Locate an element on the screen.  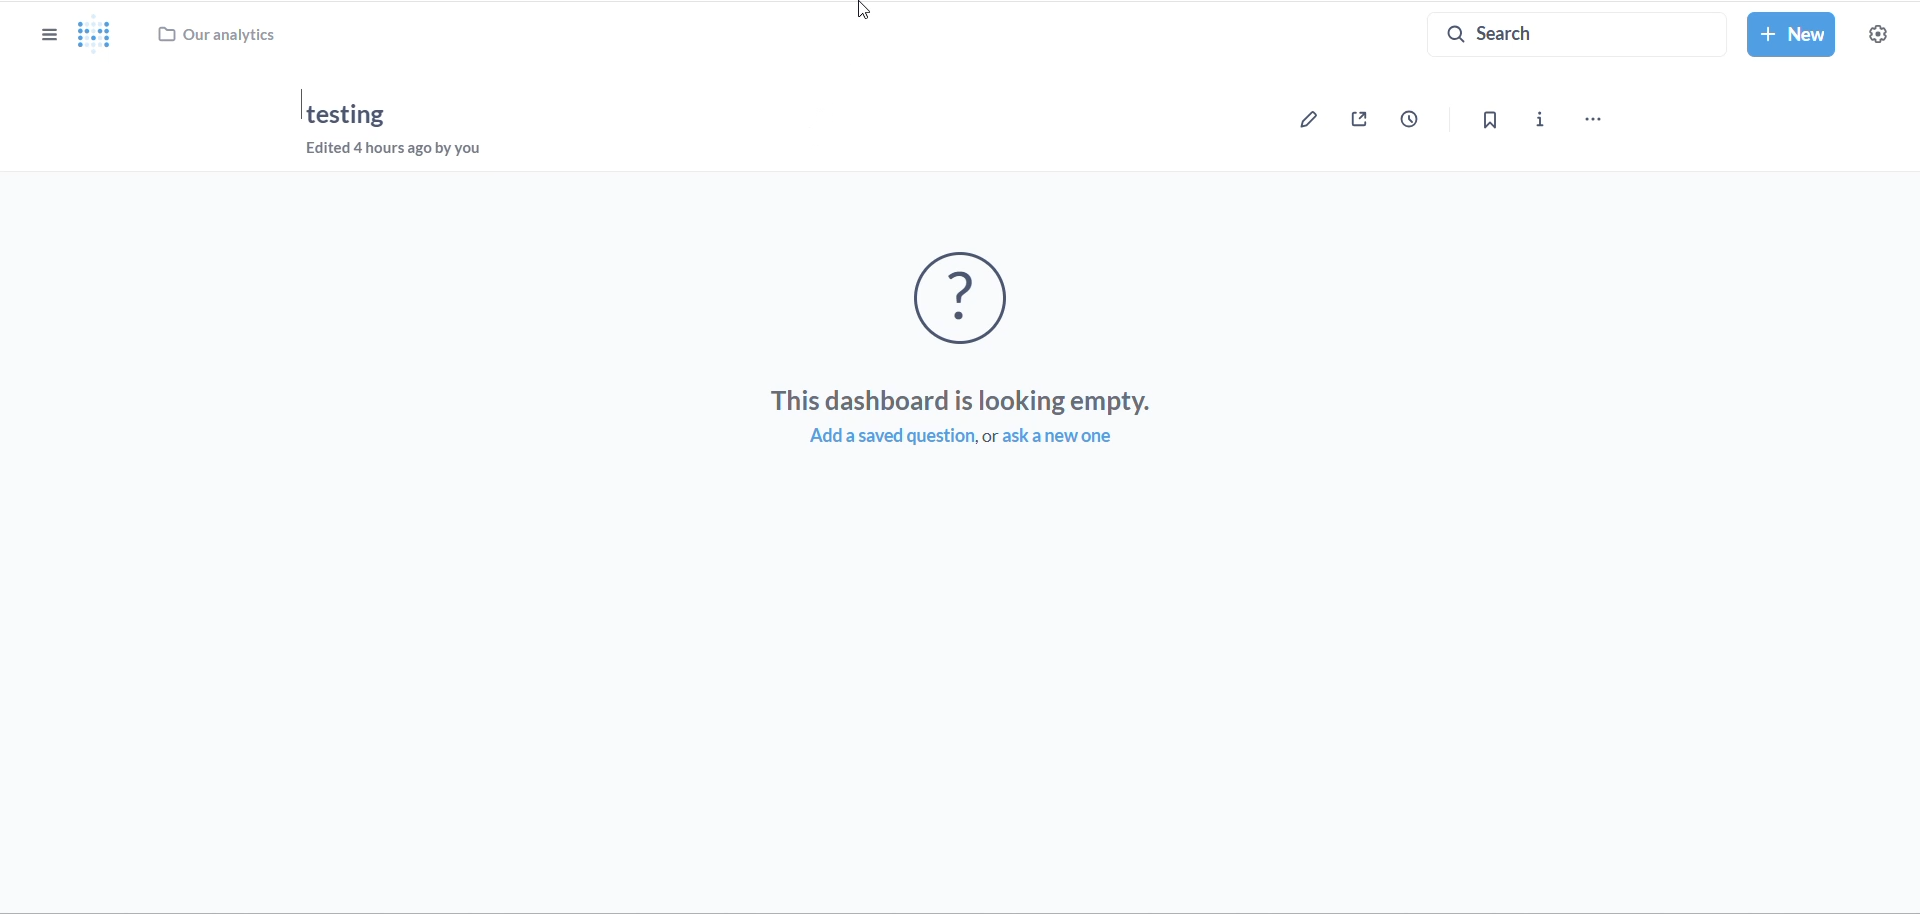
This dashboard is looking empty  is located at coordinates (963, 402).